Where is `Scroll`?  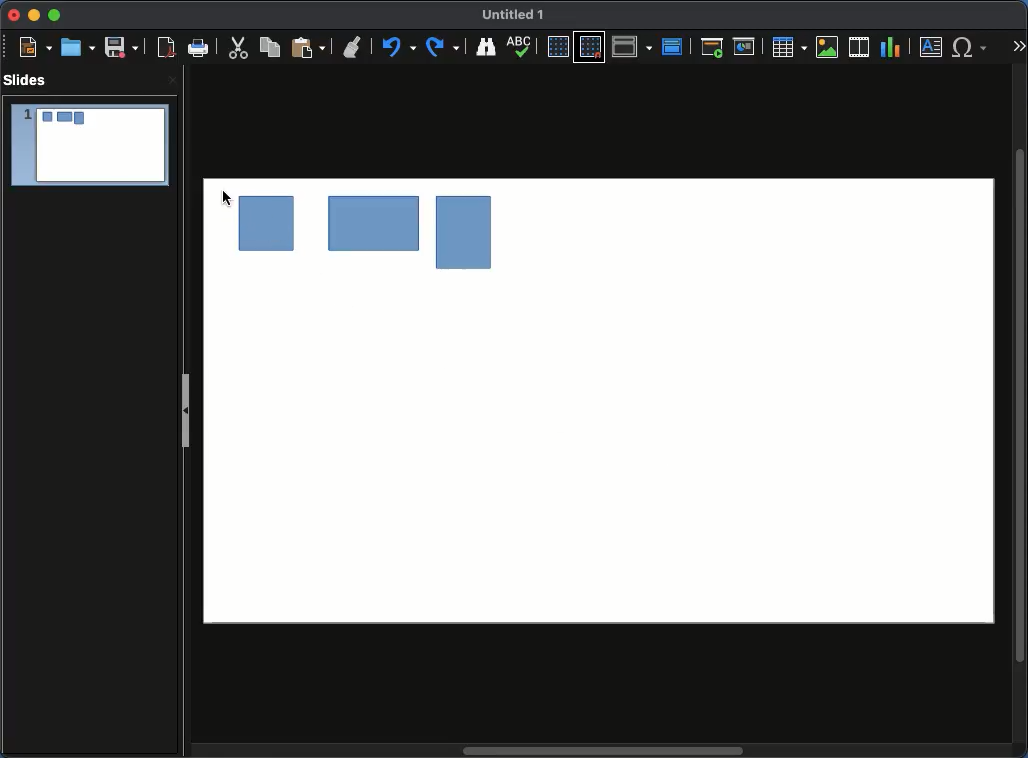
Scroll is located at coordinates (1022, 404).